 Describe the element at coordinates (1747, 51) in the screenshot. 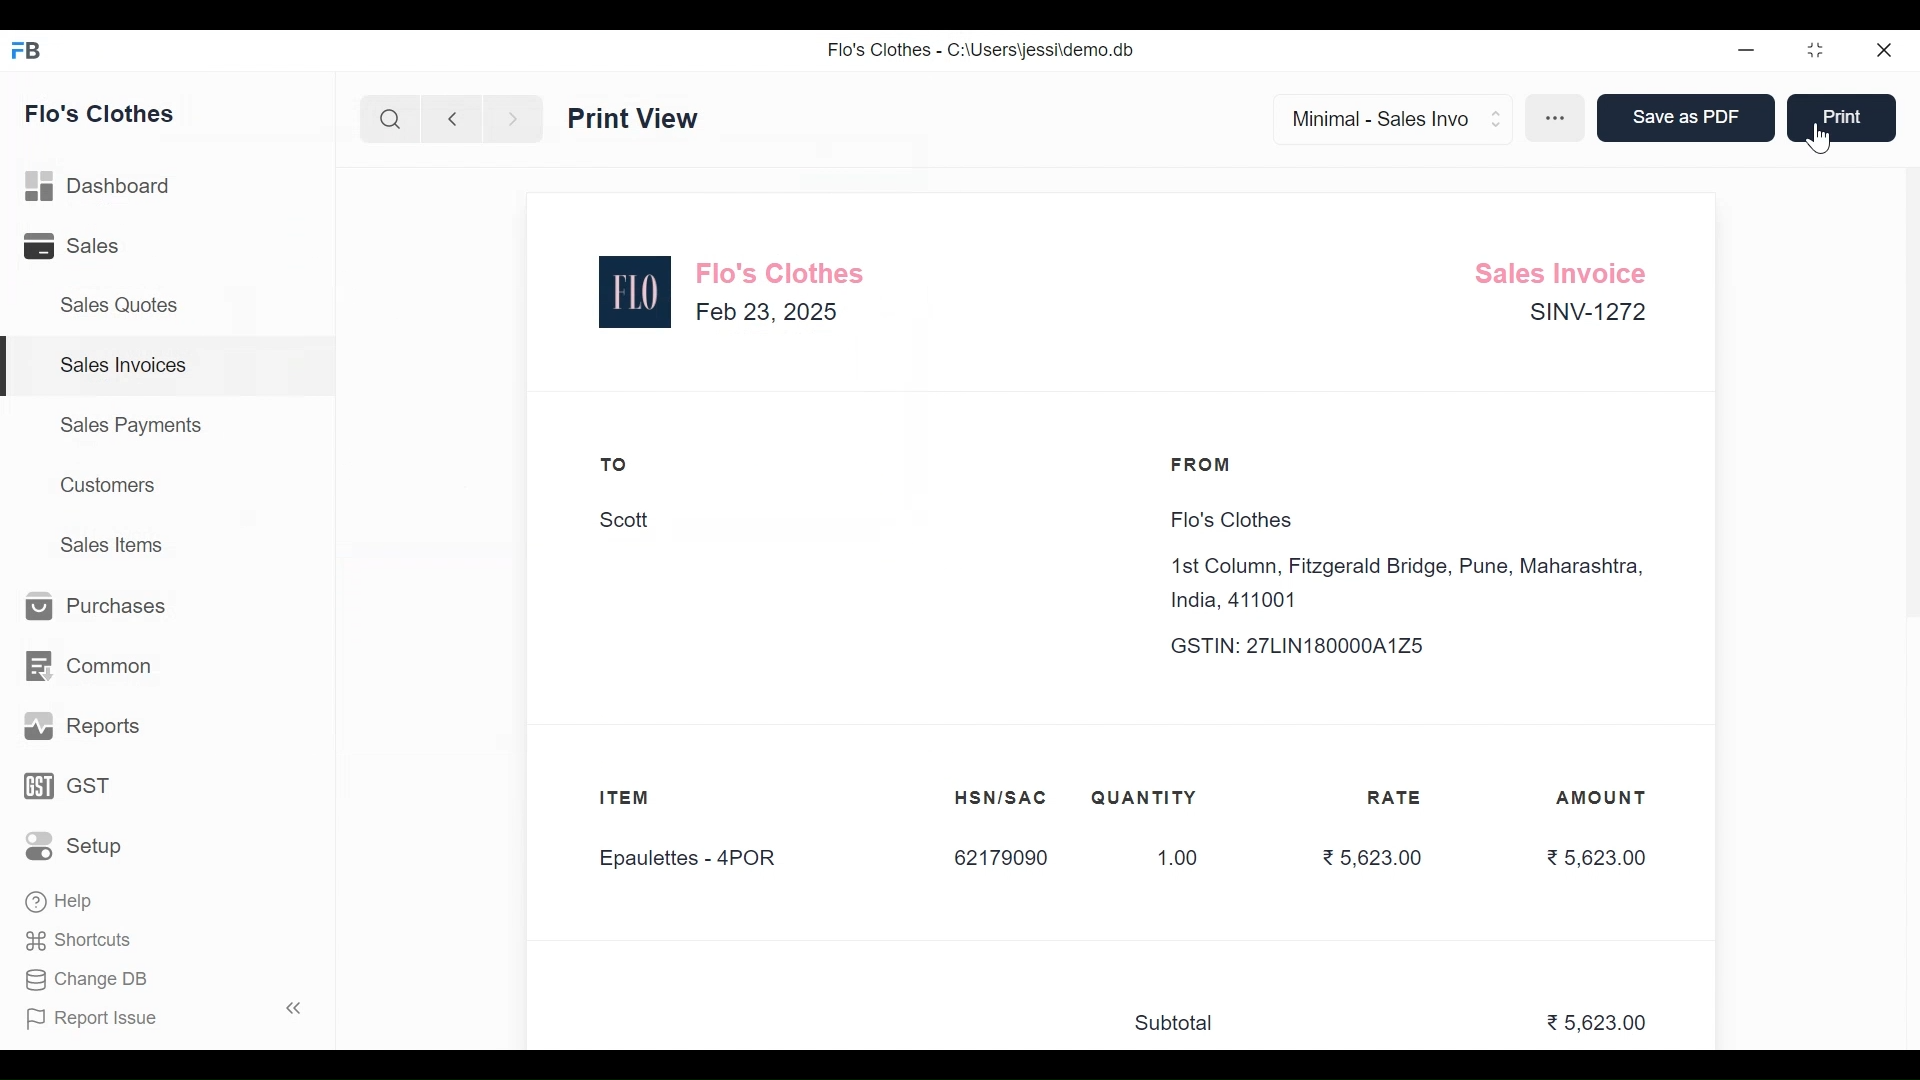

I see `Minimize` at that location.